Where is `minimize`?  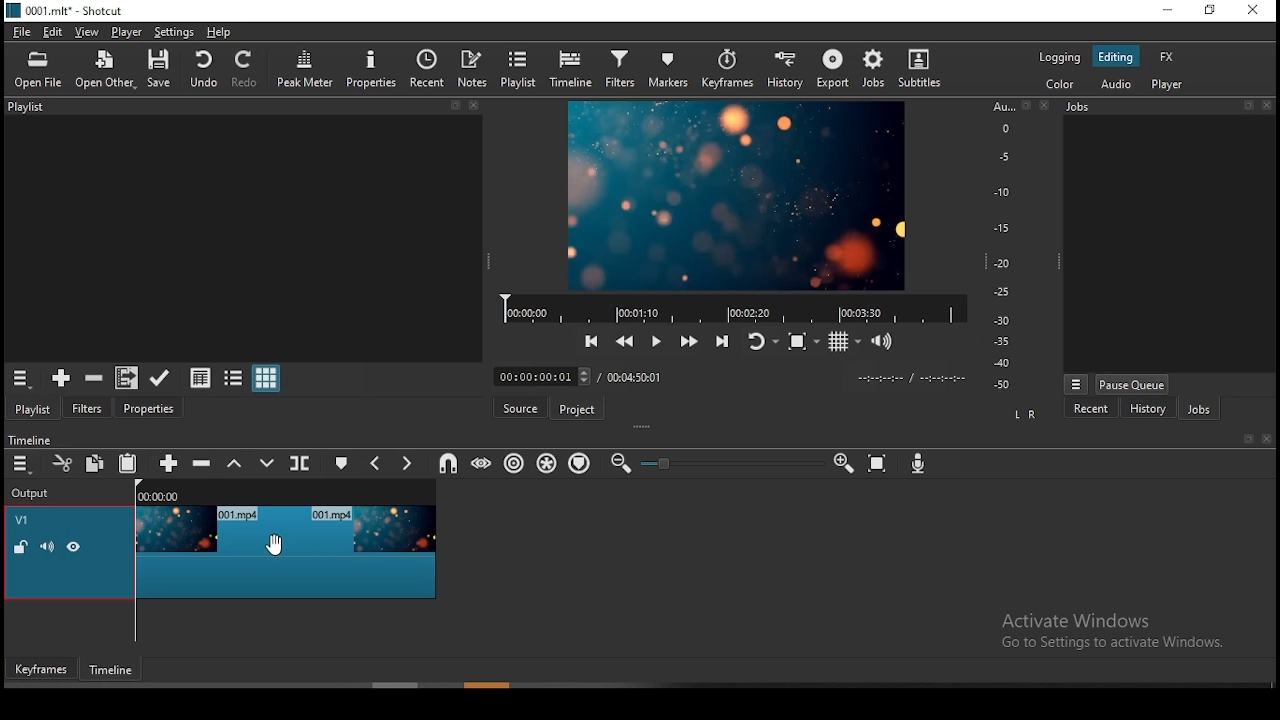
minimize is located at coordinates (1171, 11).